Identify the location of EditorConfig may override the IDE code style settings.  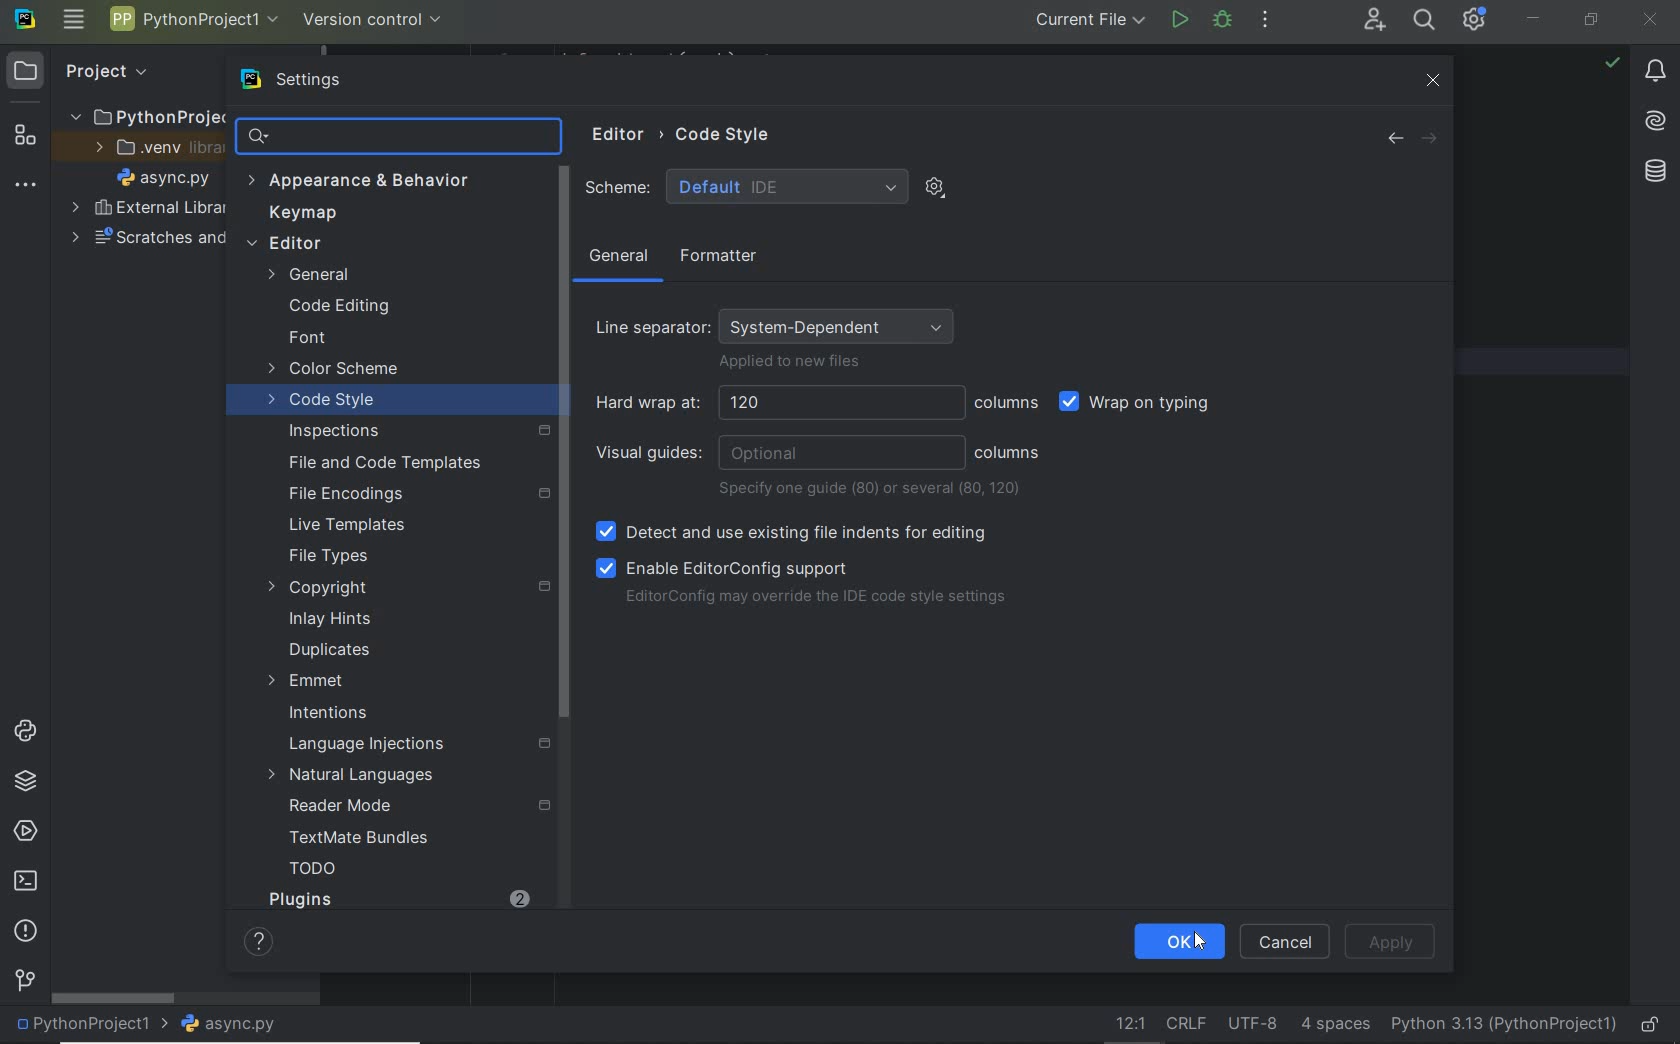
(815, 599).